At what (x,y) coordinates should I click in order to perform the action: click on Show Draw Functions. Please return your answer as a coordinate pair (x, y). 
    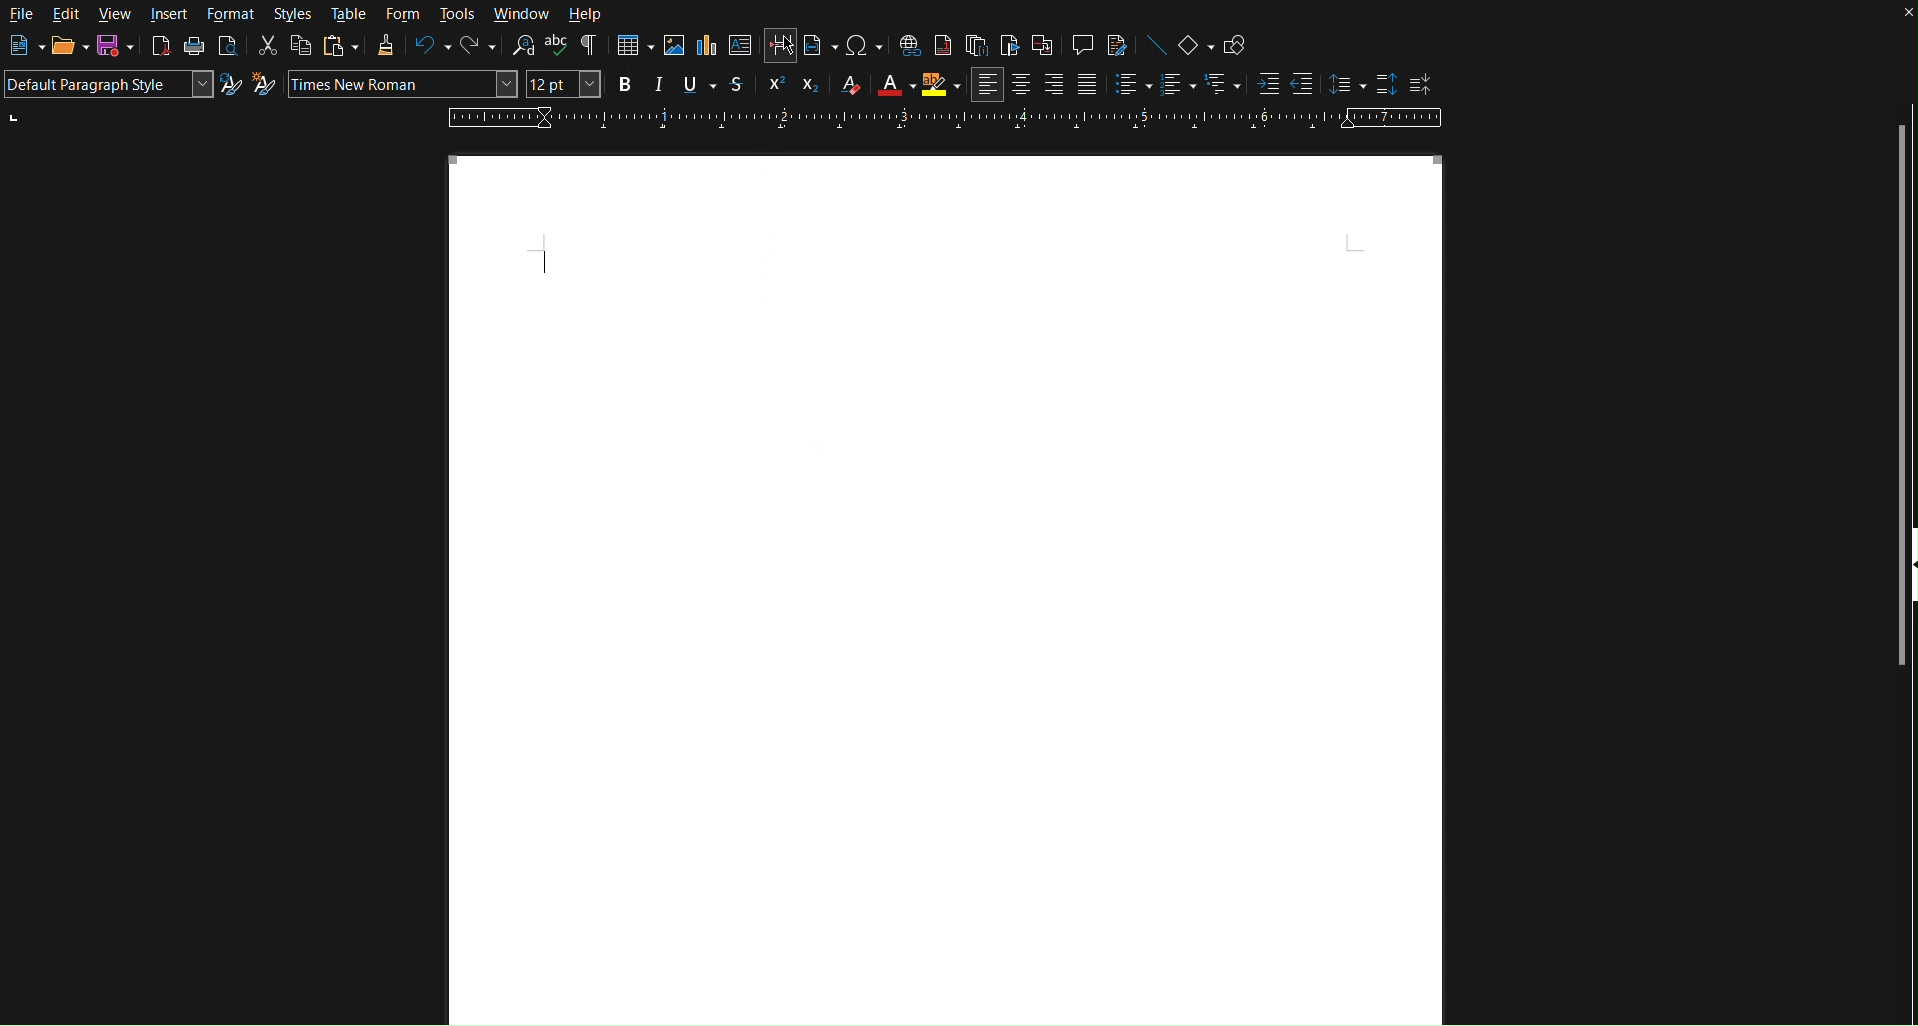
    Looking at the image, I should click on (1232, 41).